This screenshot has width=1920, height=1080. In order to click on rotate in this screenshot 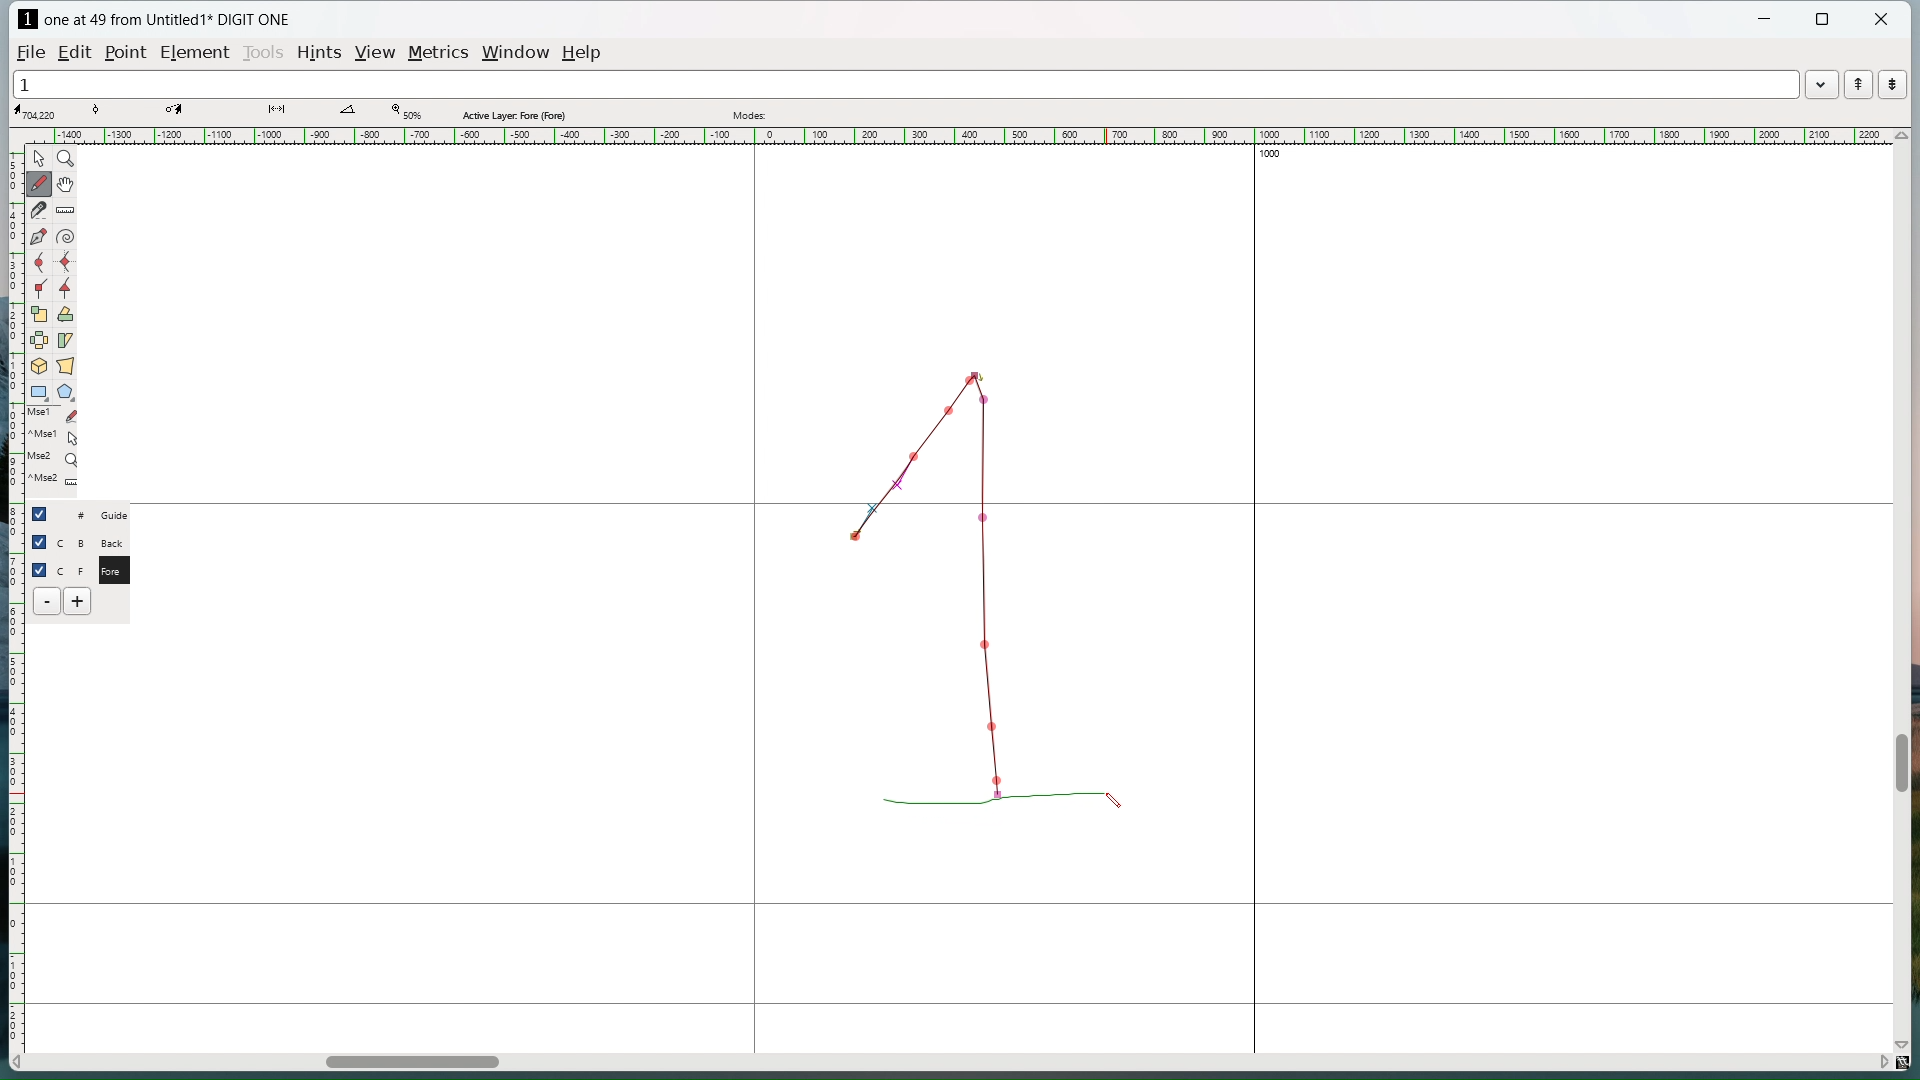, I will do `click(65, 314)`.